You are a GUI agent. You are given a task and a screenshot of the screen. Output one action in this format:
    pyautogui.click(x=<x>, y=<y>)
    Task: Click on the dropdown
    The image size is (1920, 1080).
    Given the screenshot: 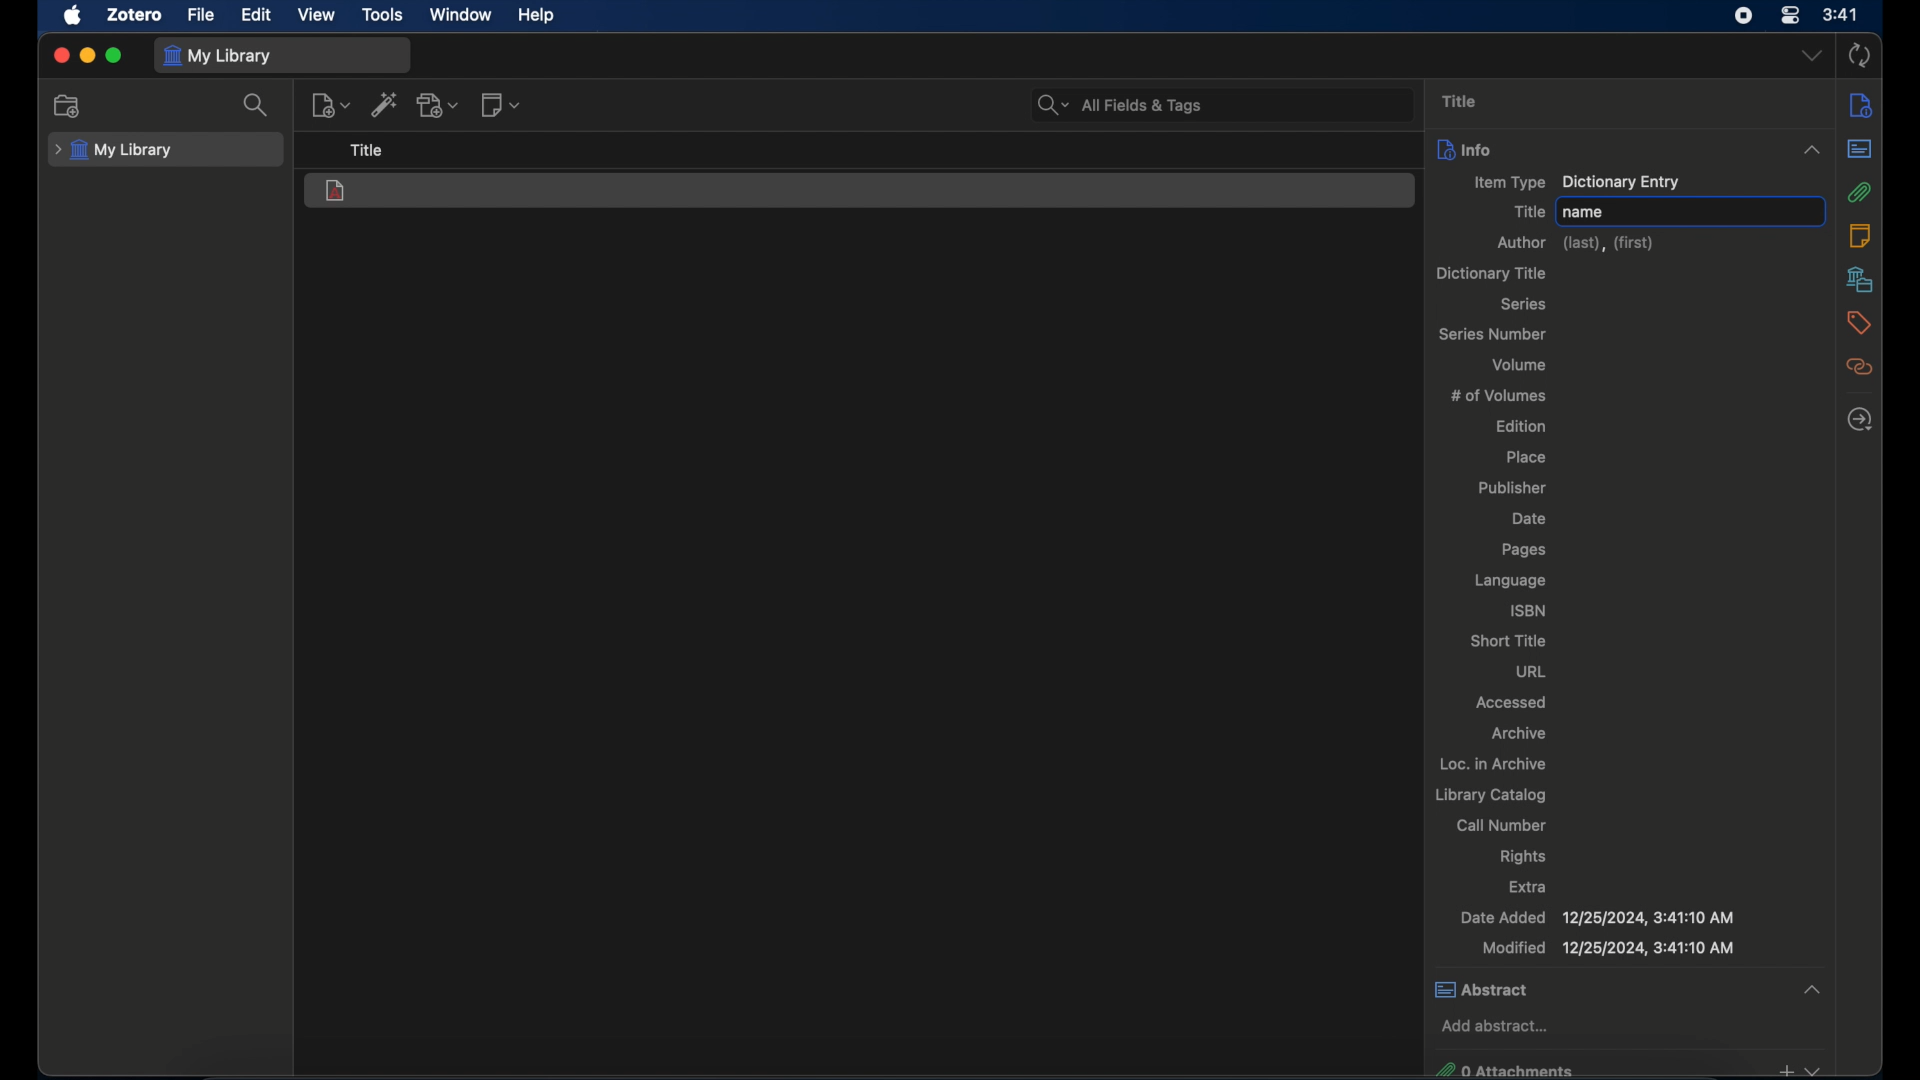 What is the action you would take?
    pyautogui.click(x=1811, y=150)
    